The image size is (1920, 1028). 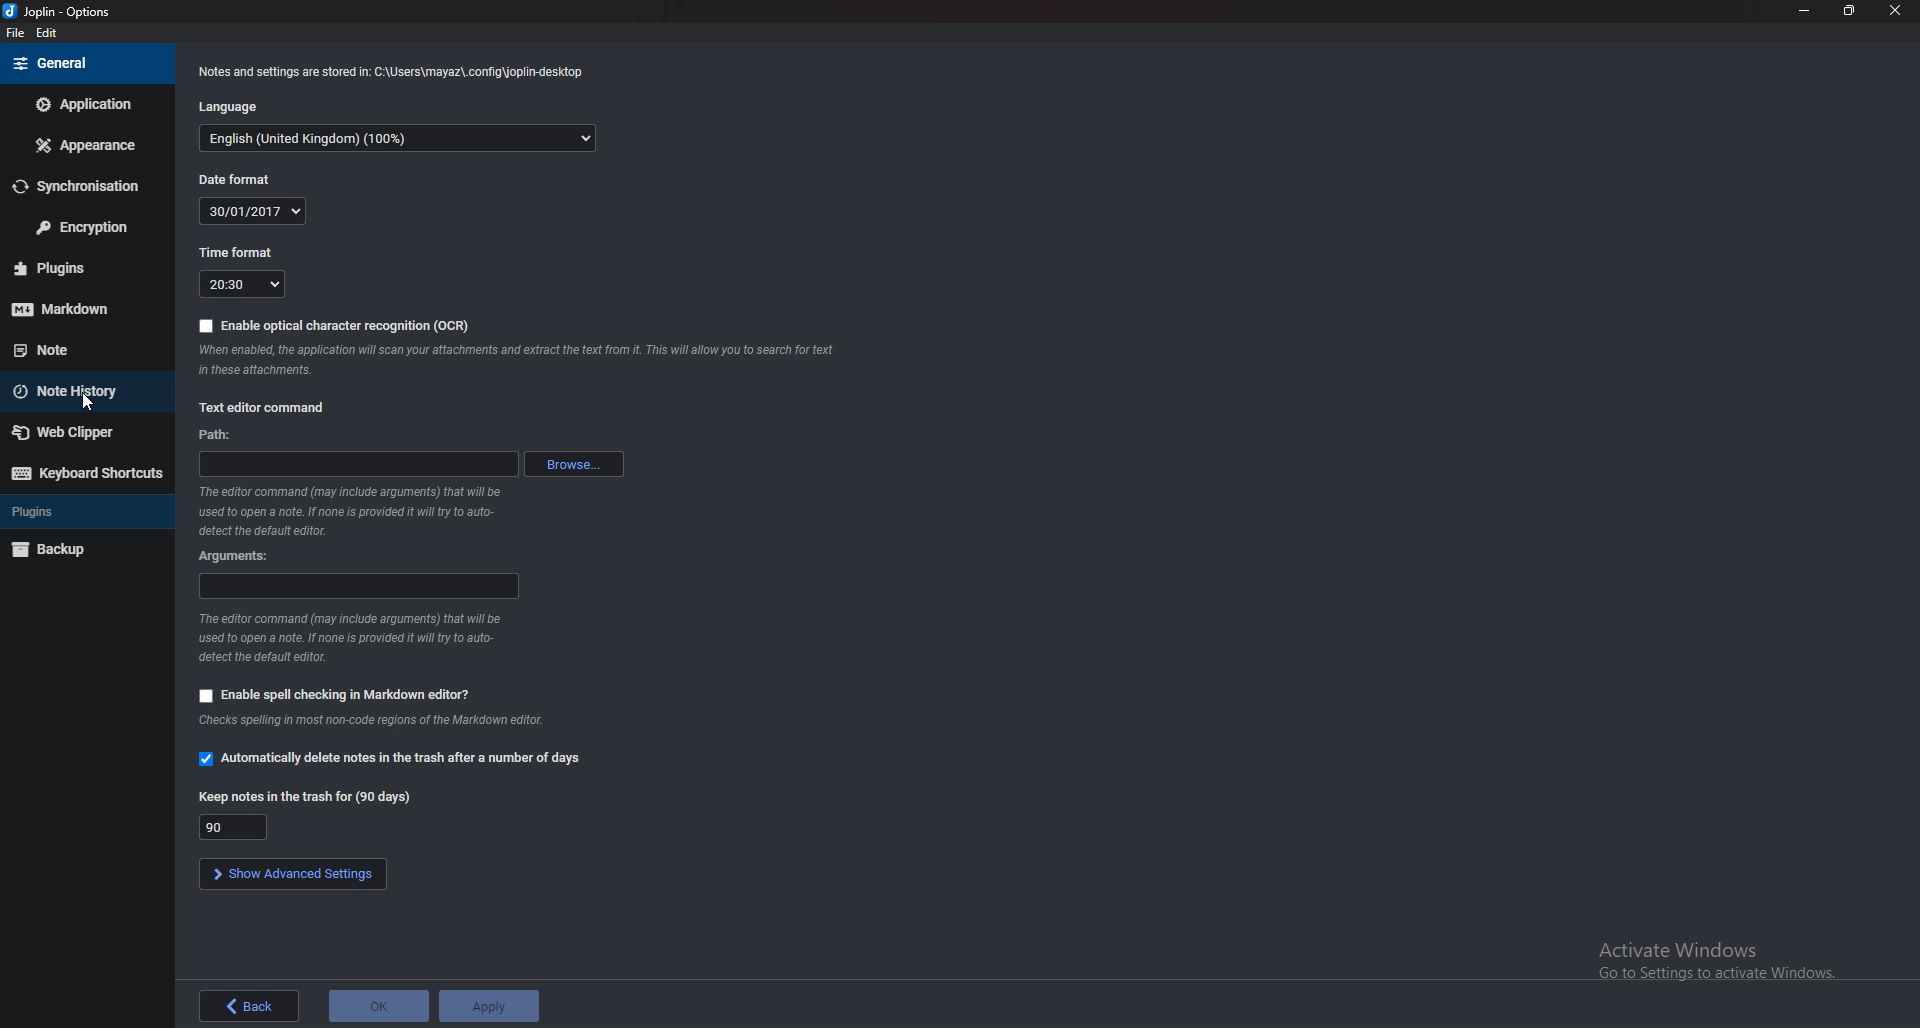 What do you see at coordinates (61, 11) in the screenshot?
I see `options` at bounding box center [61, 11].